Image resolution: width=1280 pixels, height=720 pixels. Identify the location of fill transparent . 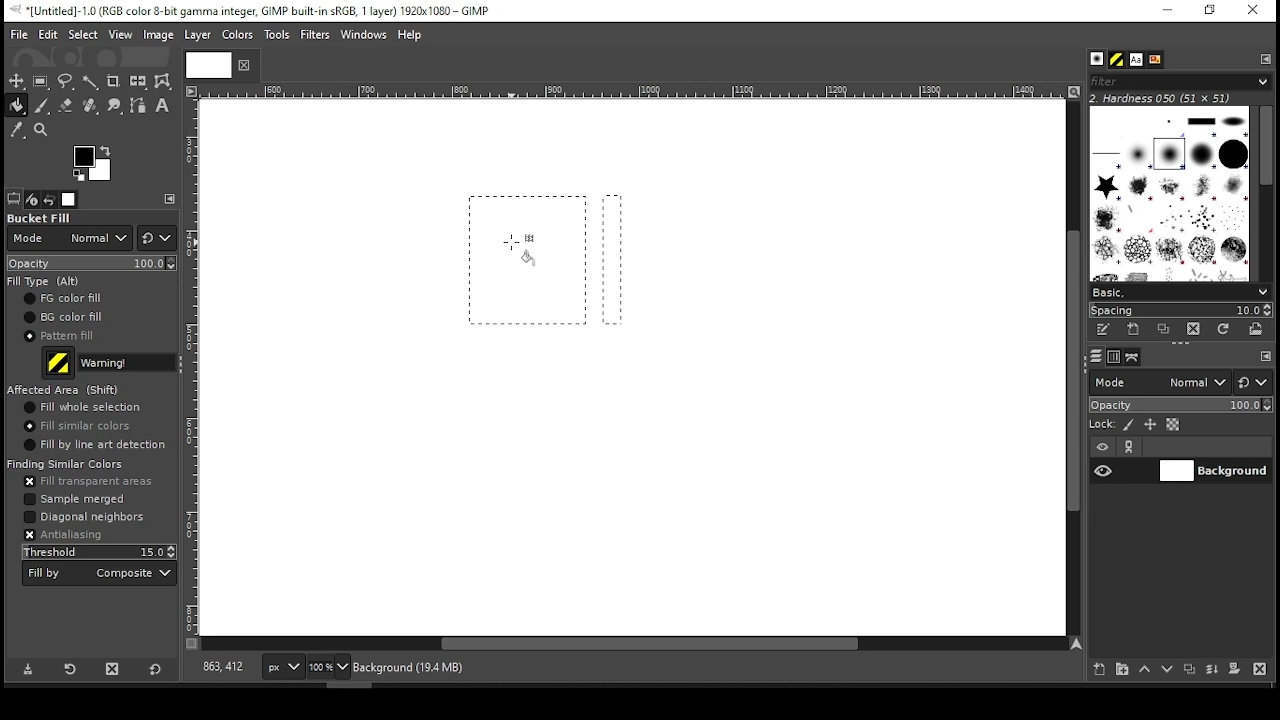
(87, 482).